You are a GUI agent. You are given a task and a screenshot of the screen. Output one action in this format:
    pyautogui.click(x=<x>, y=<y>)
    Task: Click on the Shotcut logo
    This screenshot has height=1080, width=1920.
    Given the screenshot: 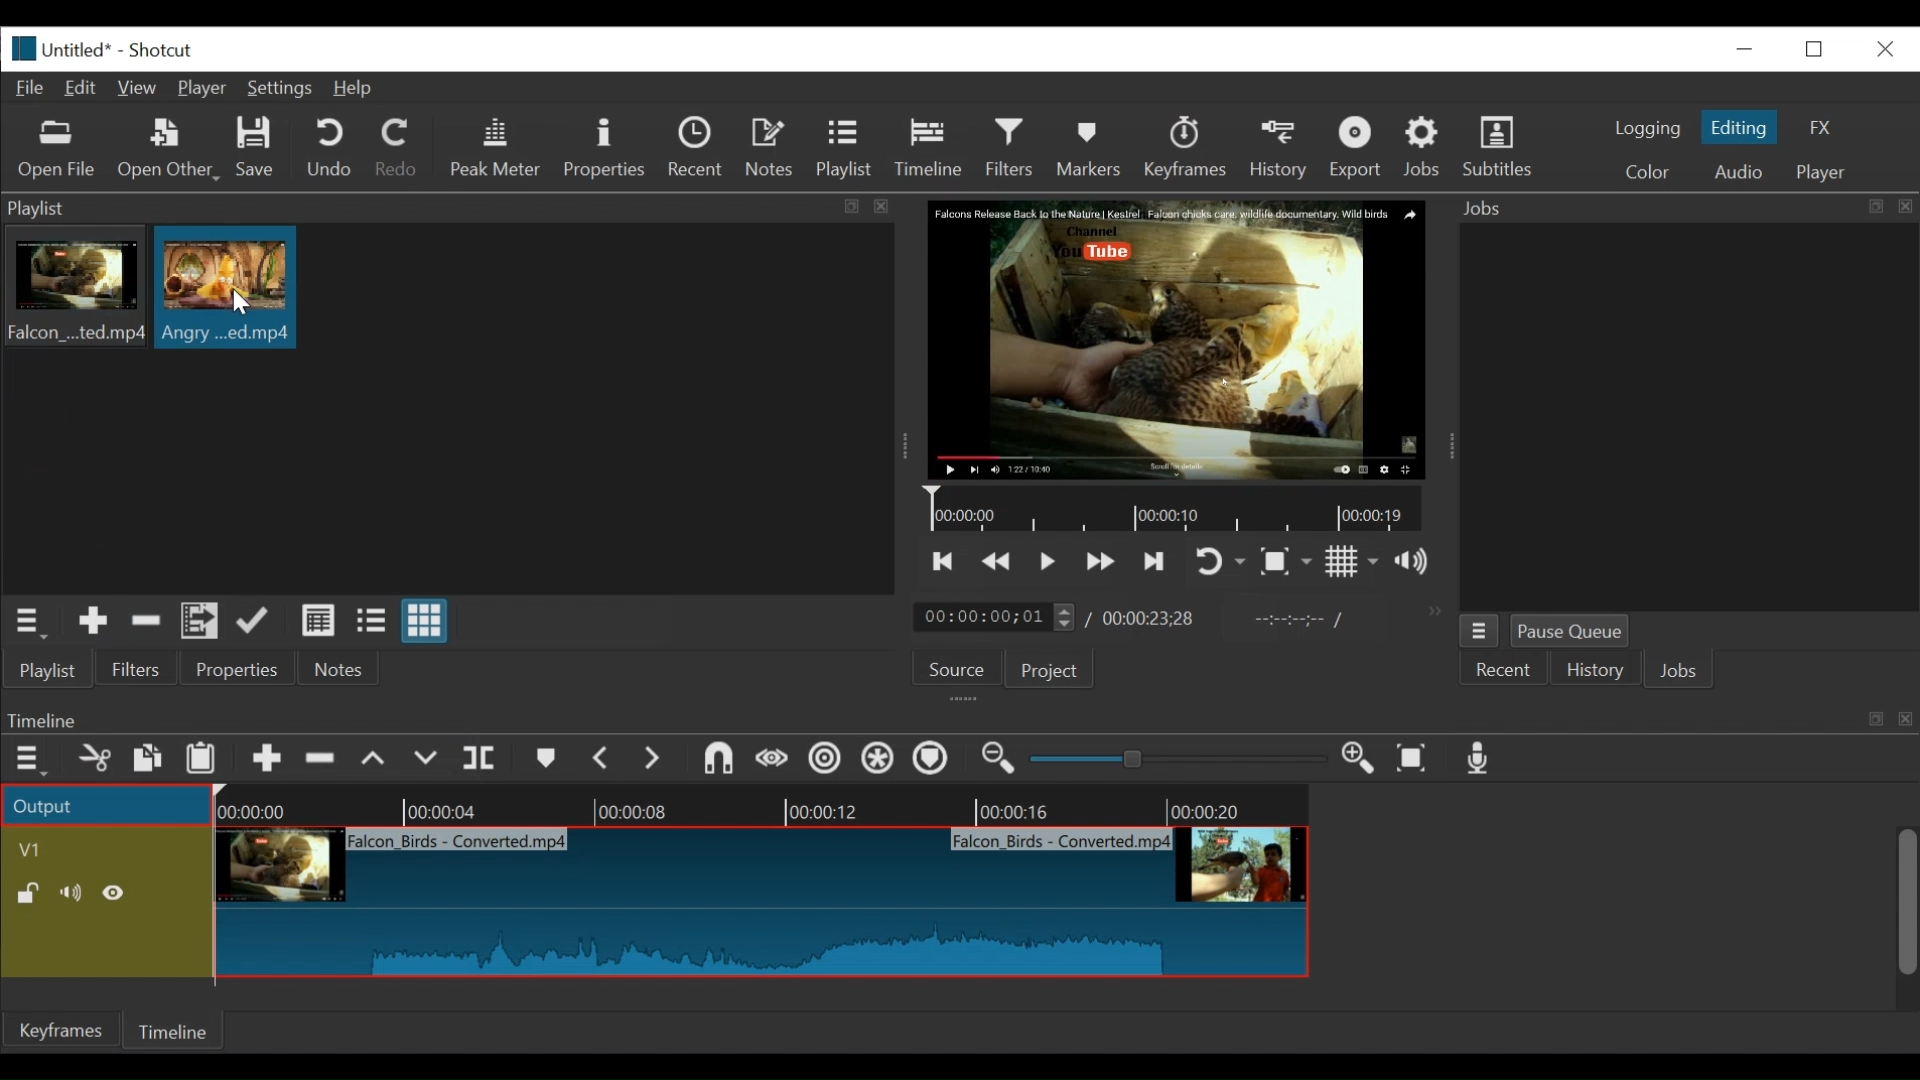 What is the action you would take?
    pyautogui.click(x=19, y=46)
    